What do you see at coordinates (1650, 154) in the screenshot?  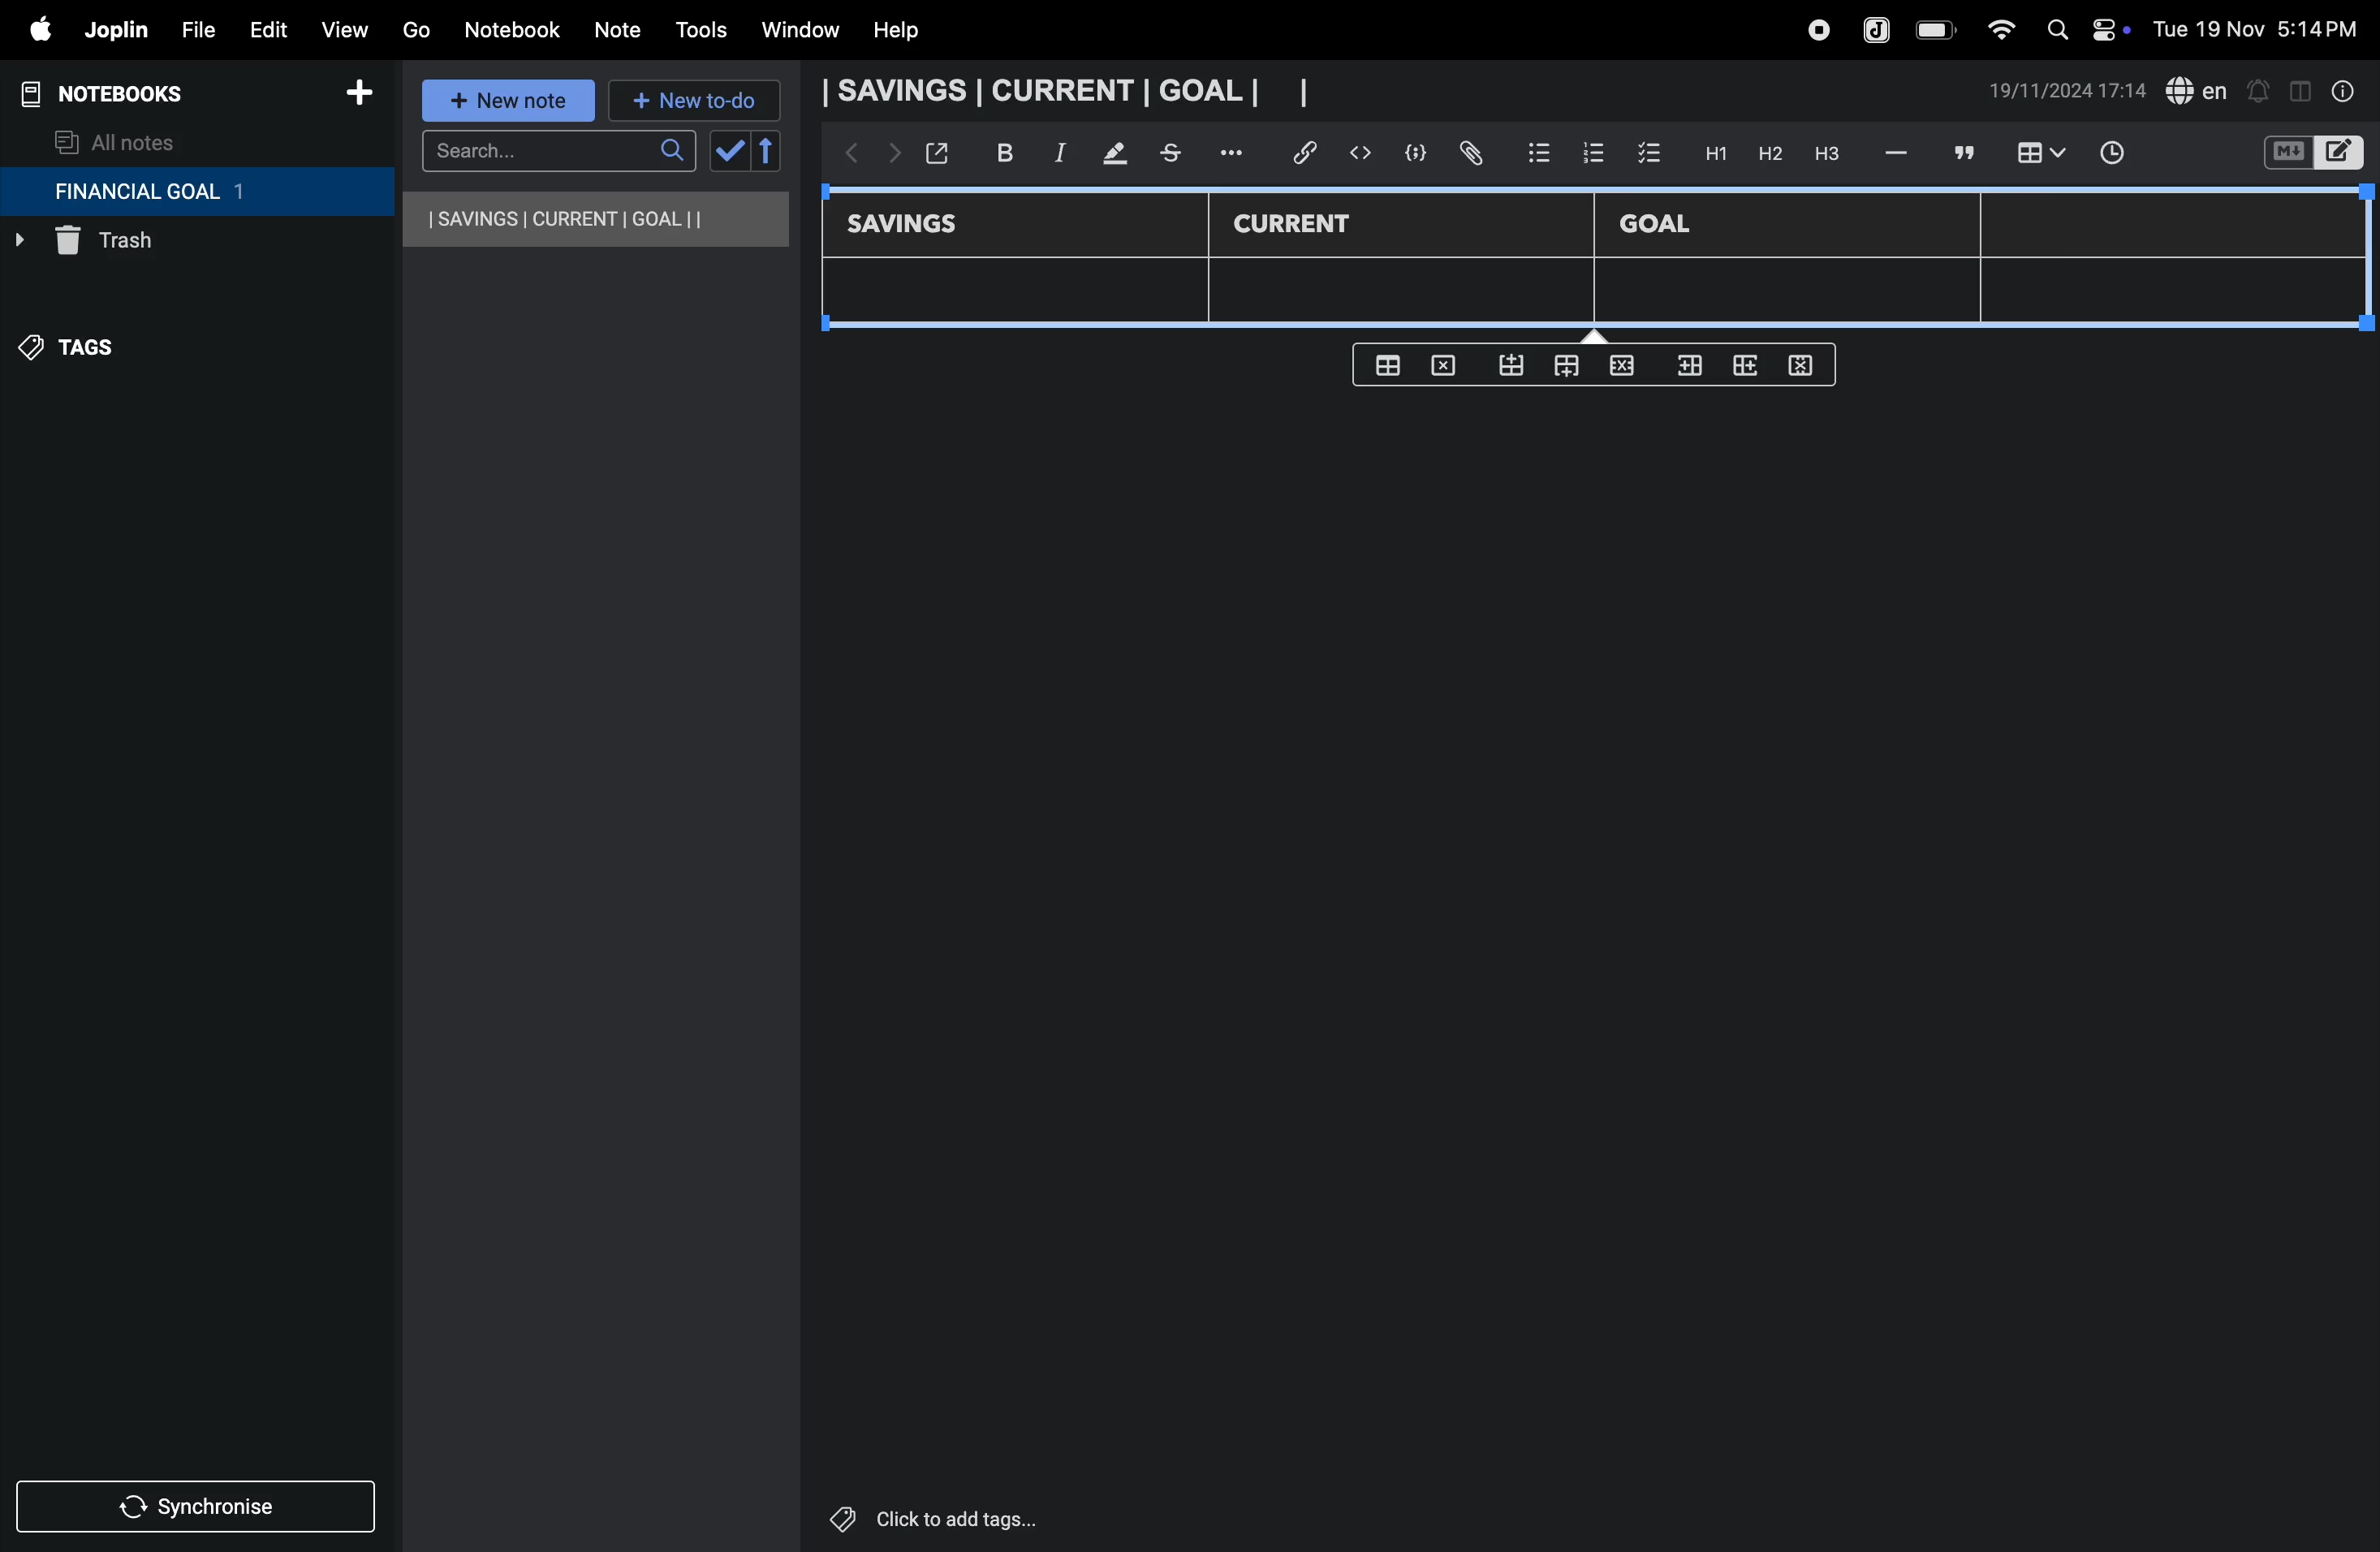 I see `check box` at bounding box center [1650, 154].